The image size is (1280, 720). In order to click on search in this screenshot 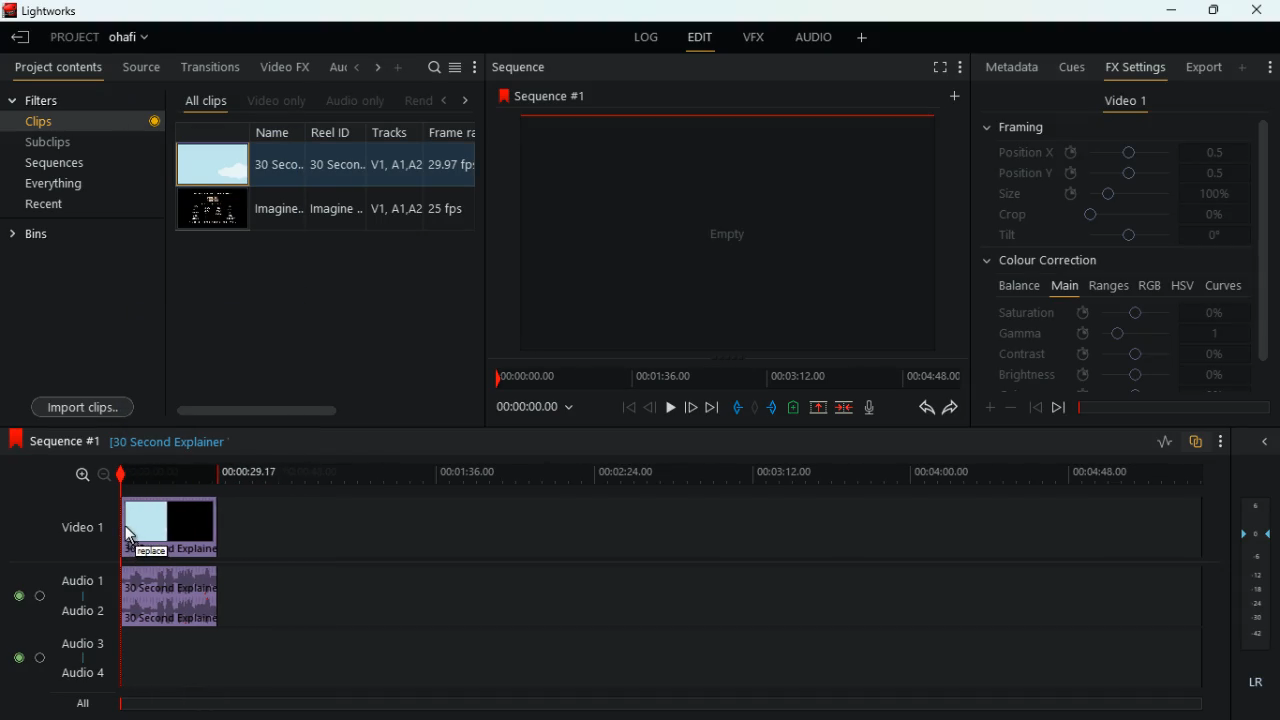, I will do `click(427, 67)`.